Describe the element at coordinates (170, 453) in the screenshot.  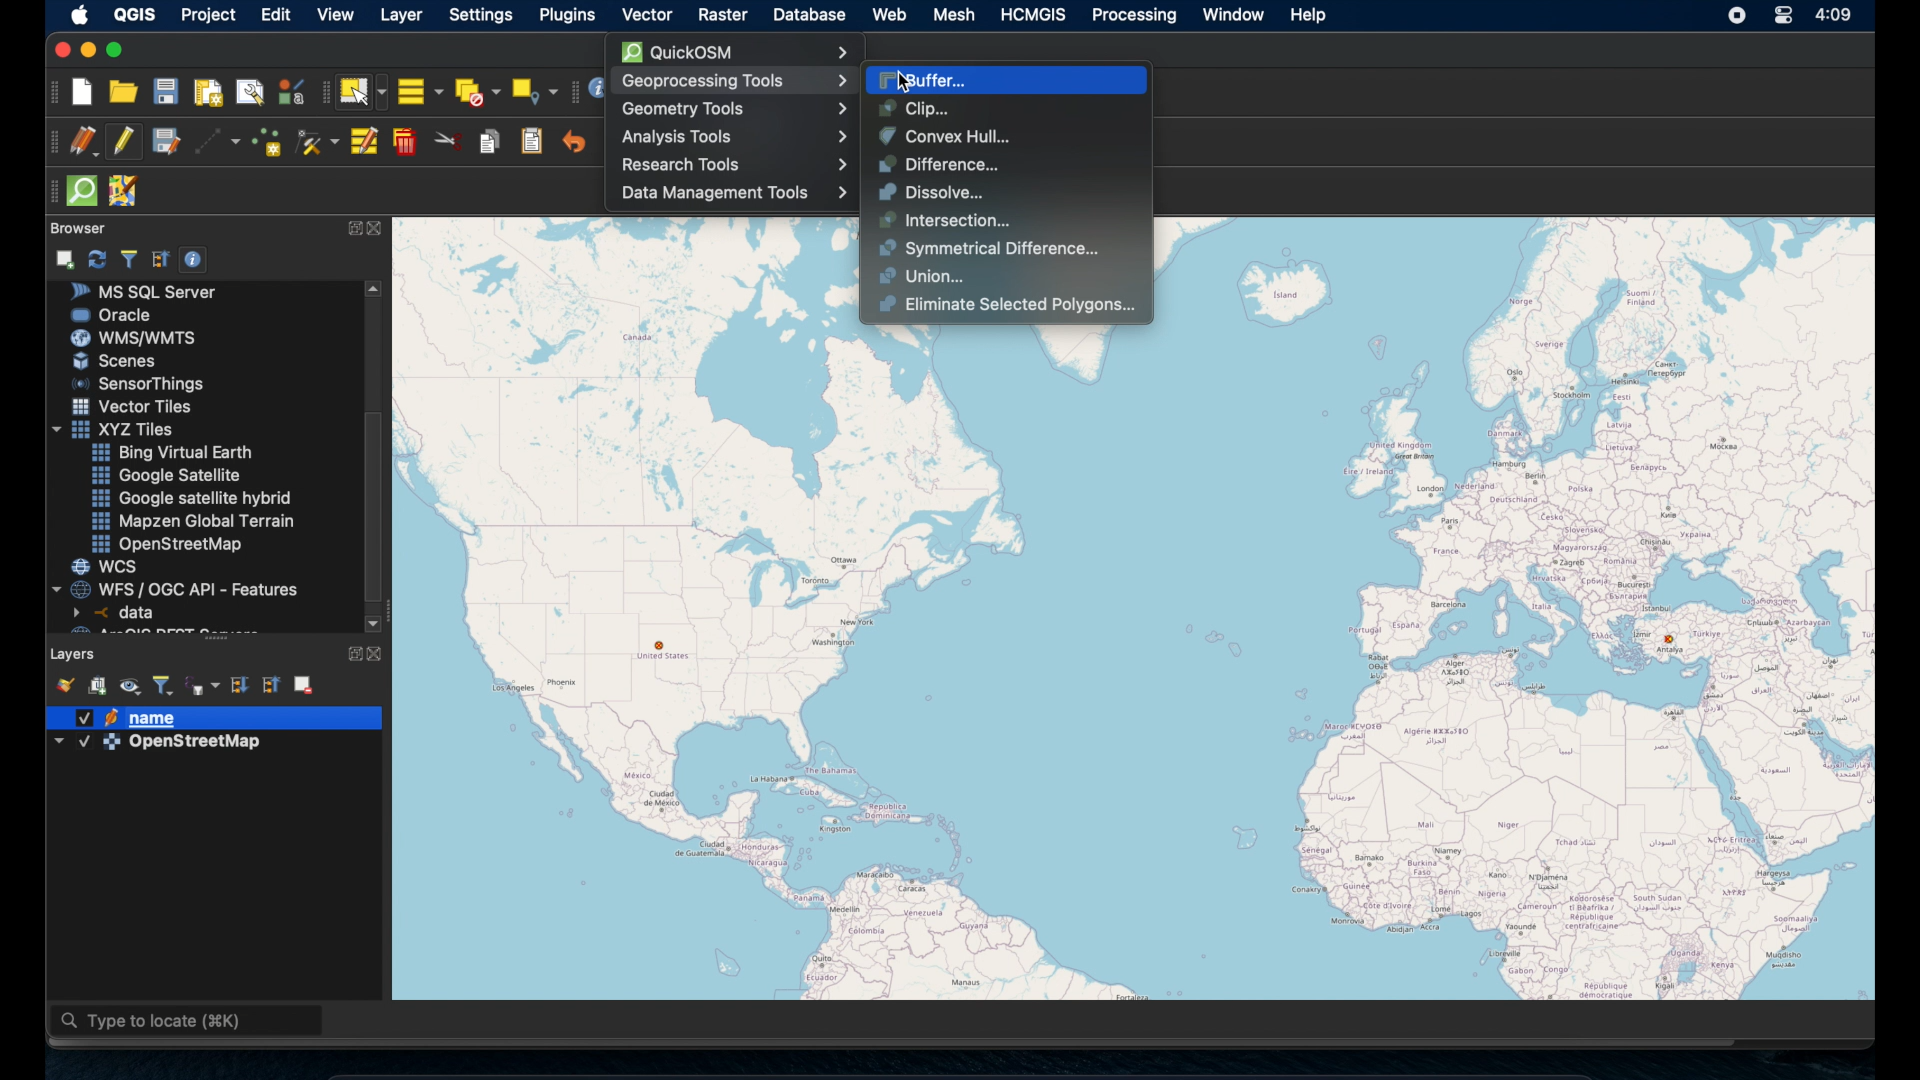
I see `bing virtual earth` at that location.